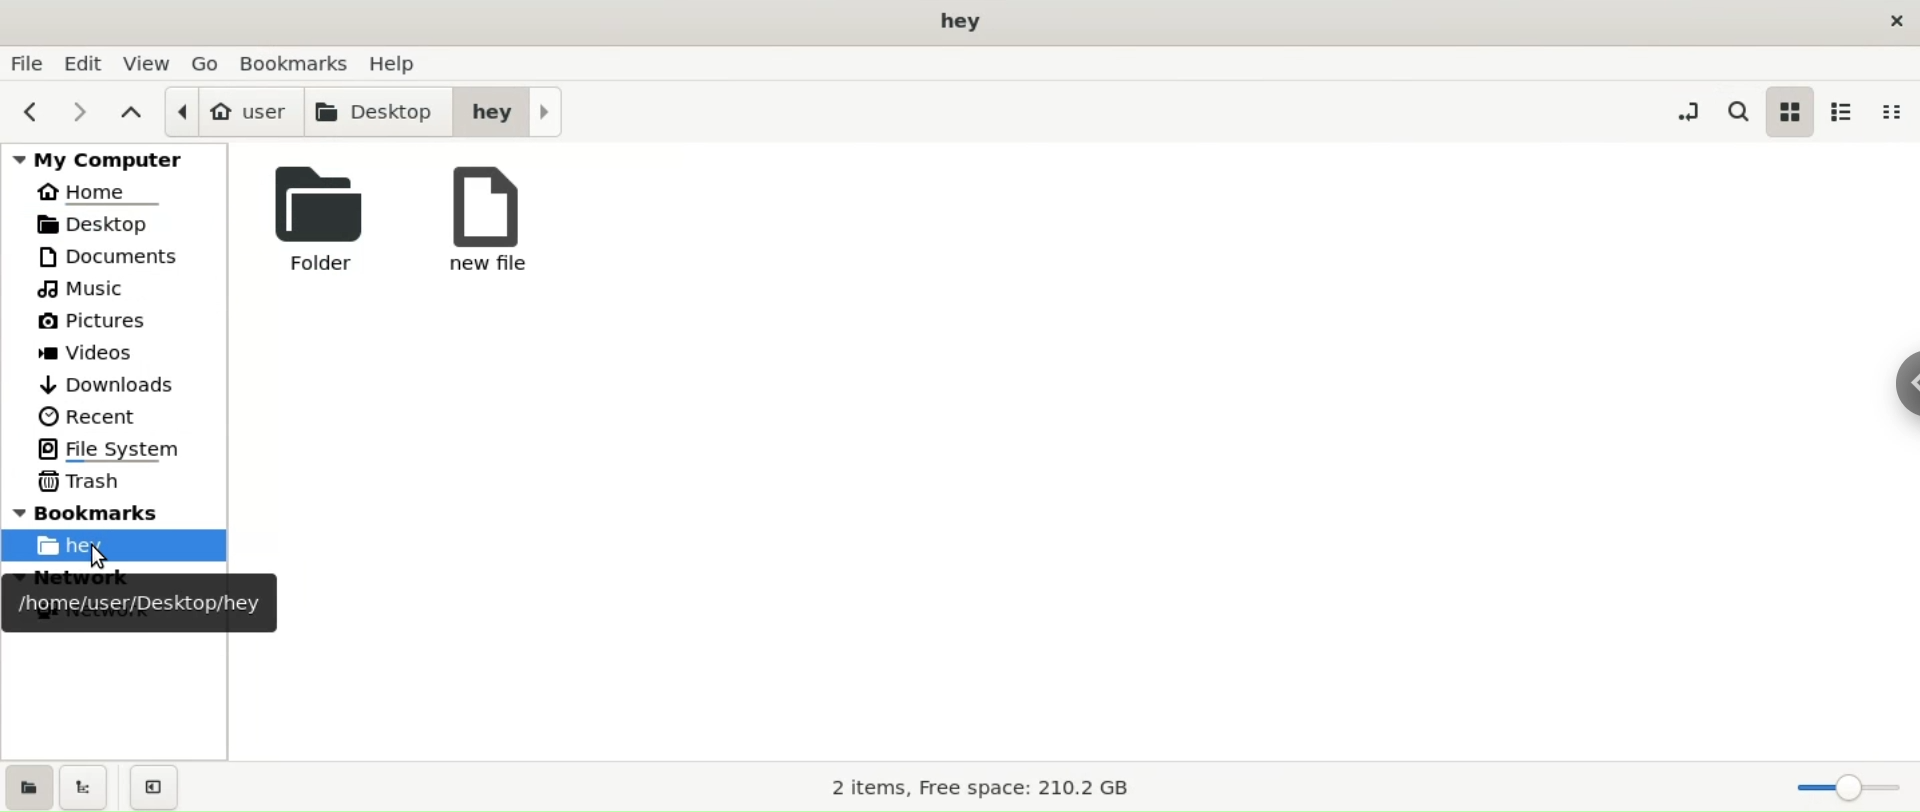 The image size is (1920, 812). Describe the element at coordinates (108, 387) in the screenshot. I see `downloads` at that location.